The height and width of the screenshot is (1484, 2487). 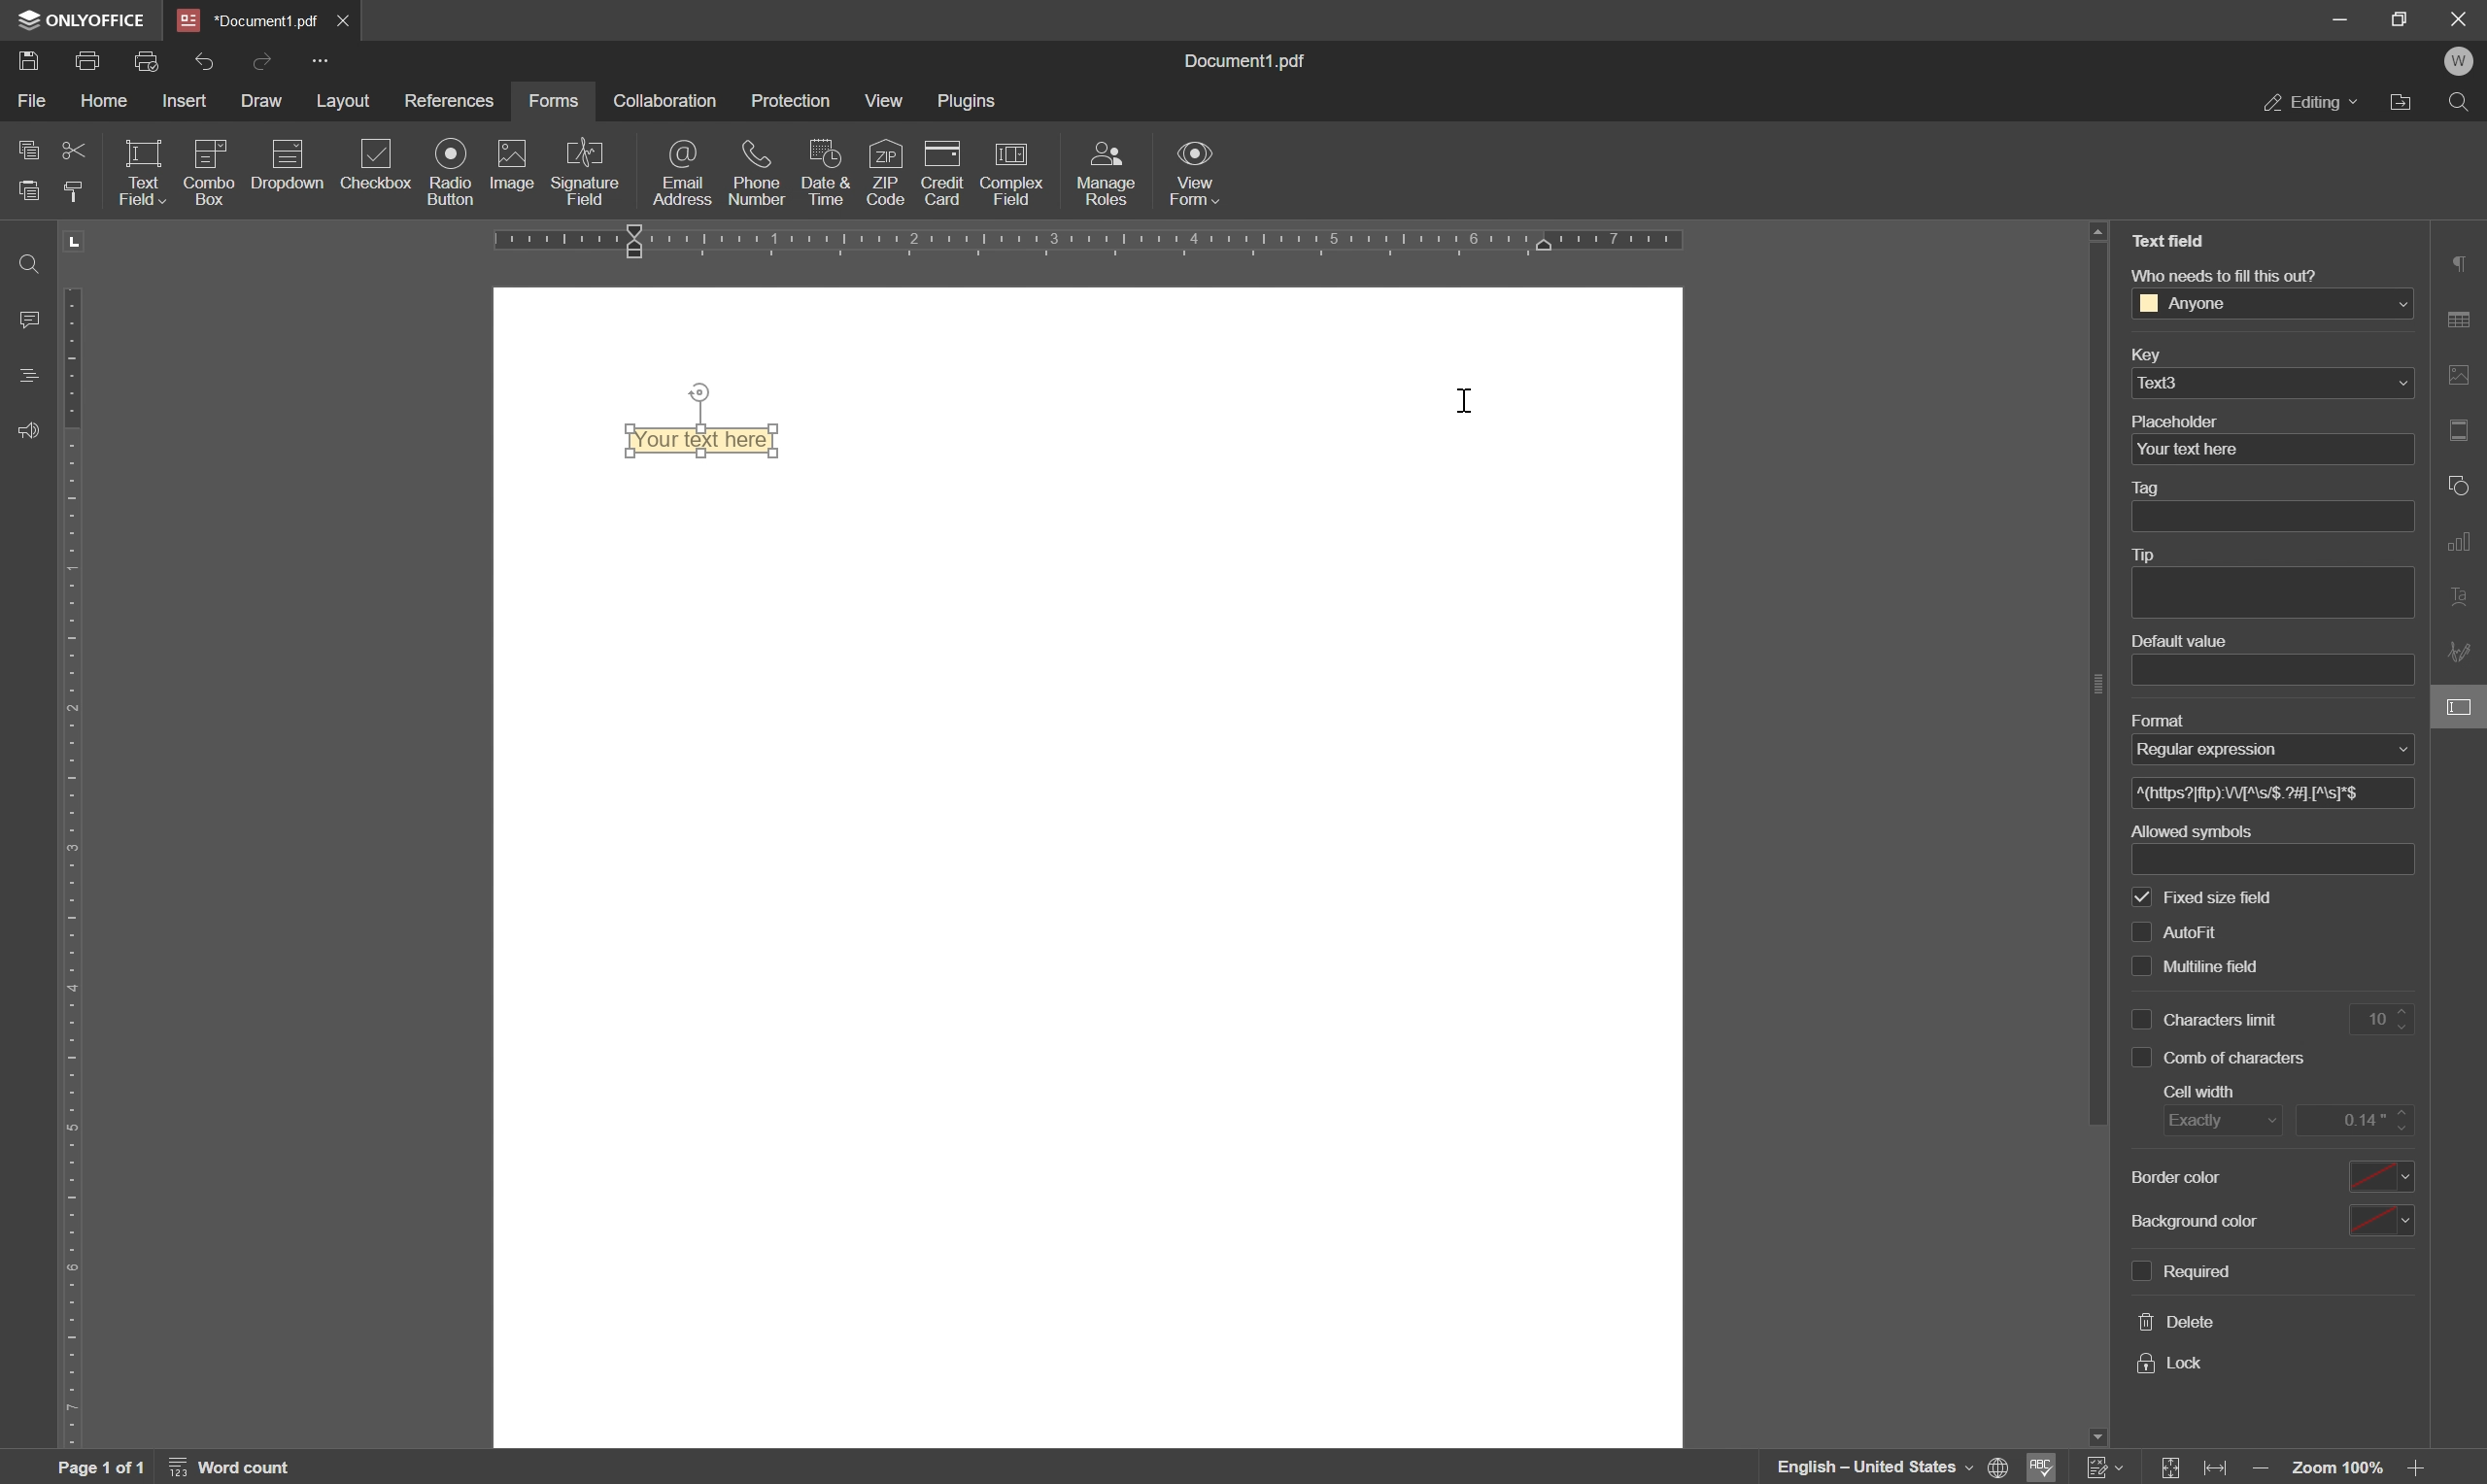 I want to click on home, so click(x=112, y=104).